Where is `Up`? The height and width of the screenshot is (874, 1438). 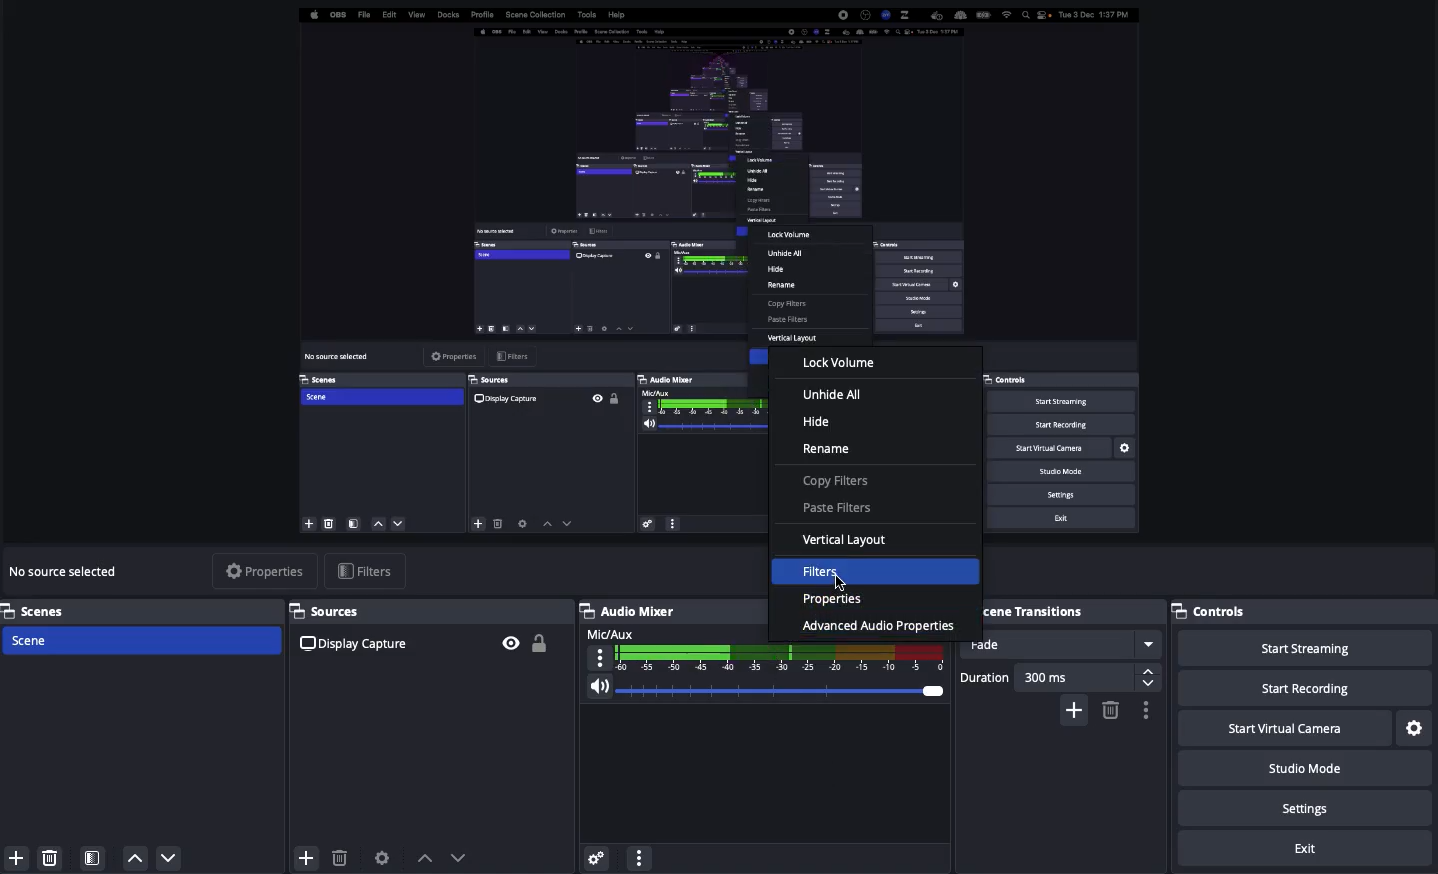 Up is located at coordinates (136, 858).